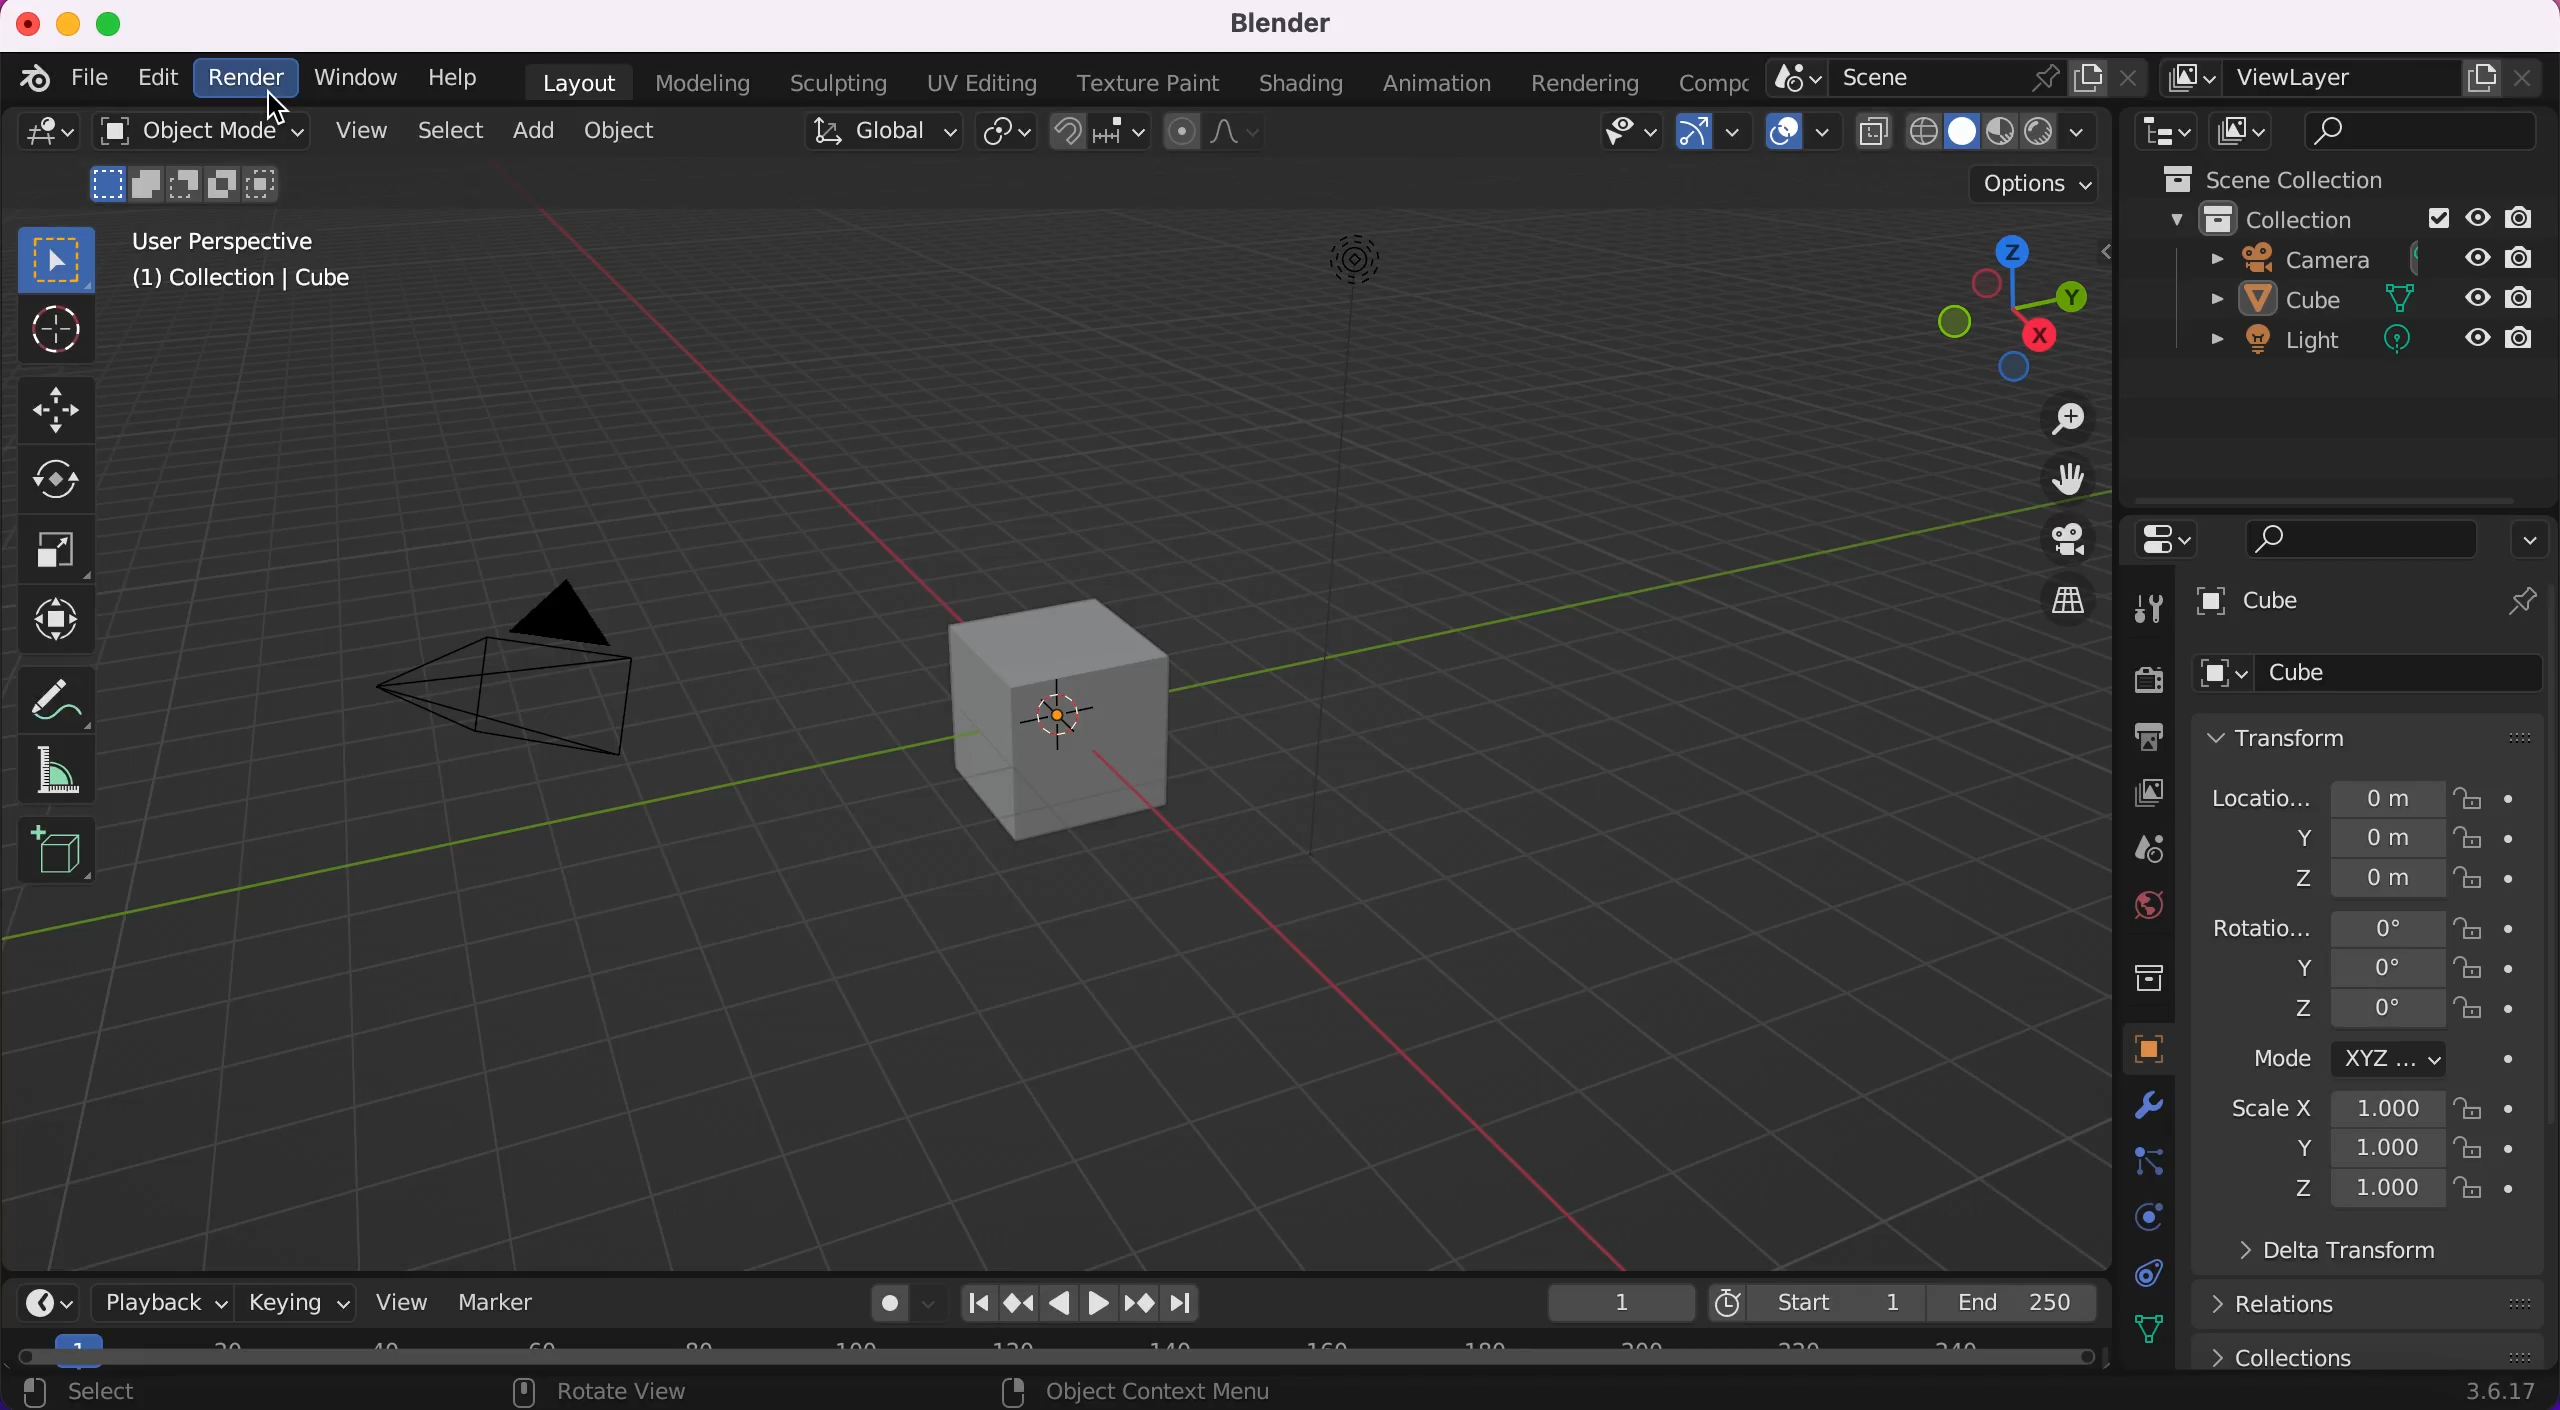  I want to click on user perspective (1) collection | cube, so click(248, 265).